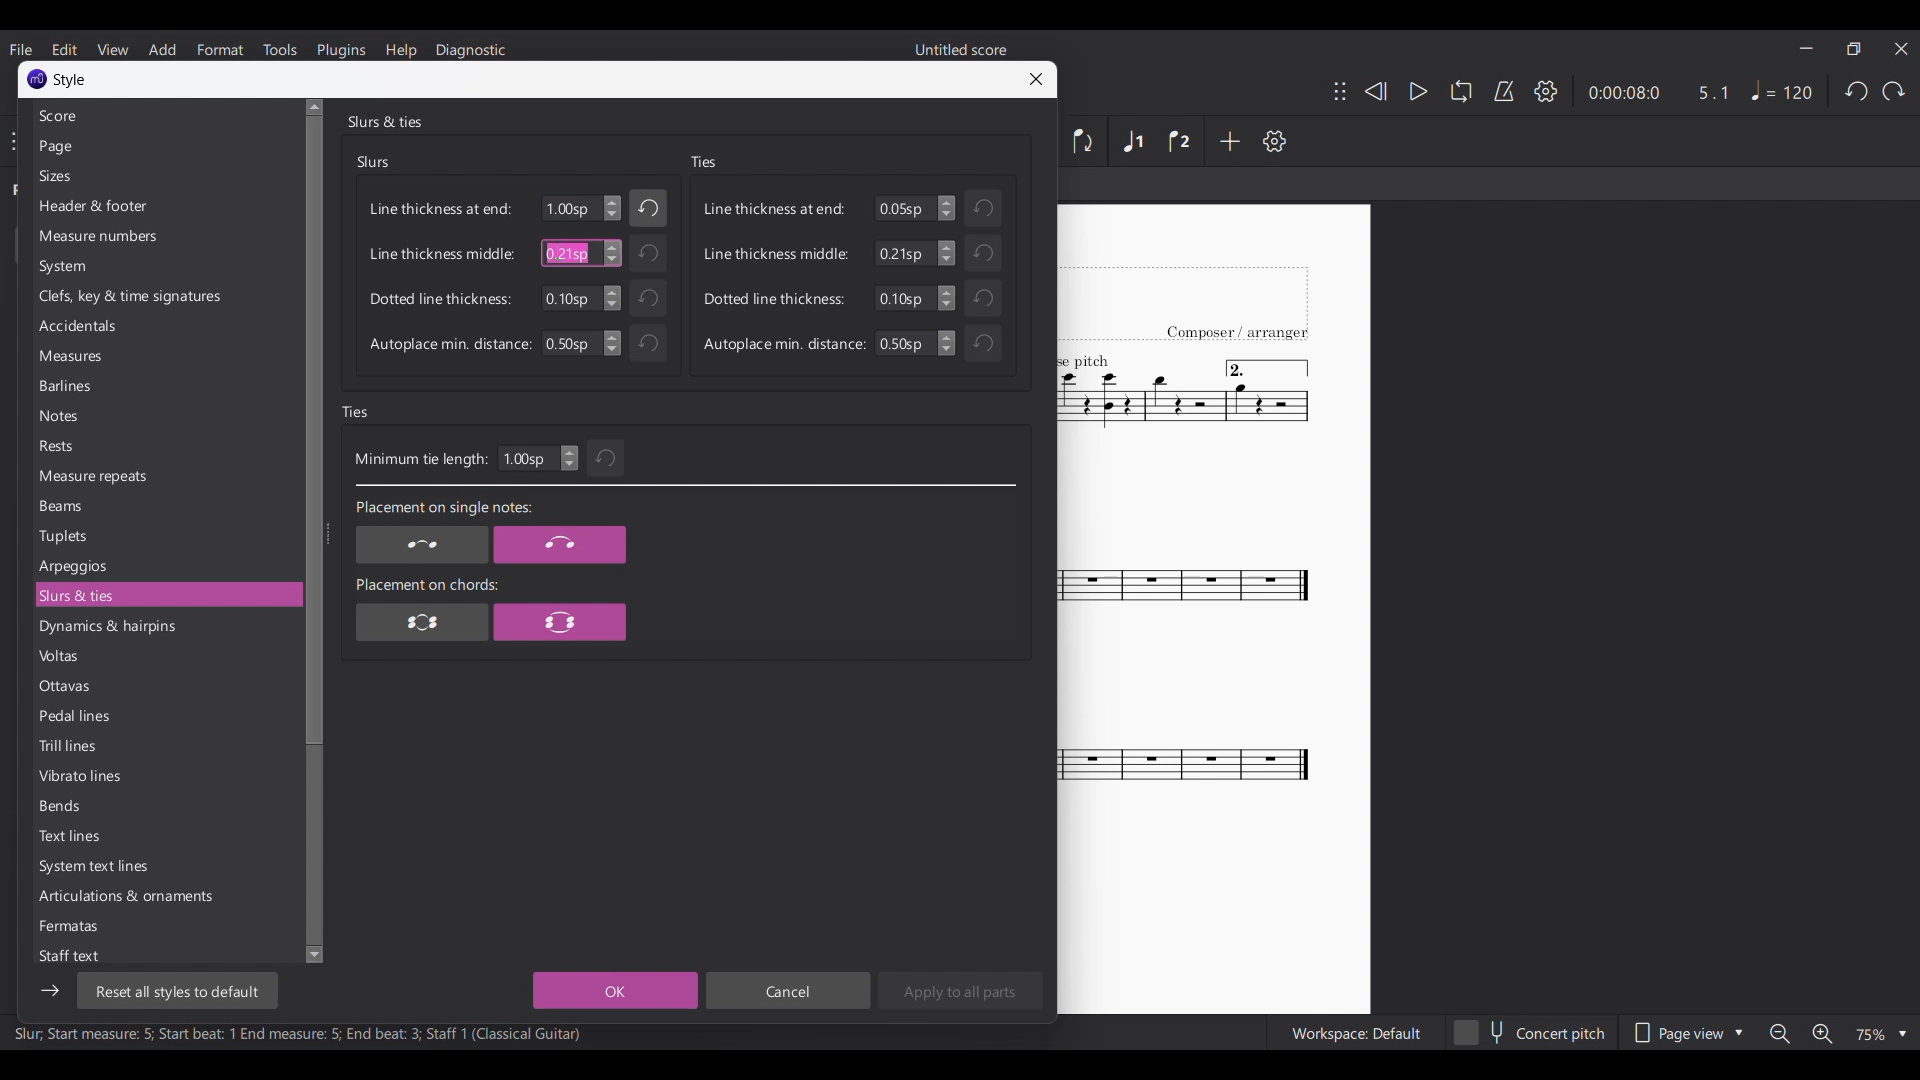  What do you see at coordinates (904, 253) in the screenshot?
I see `Input line thickness middle` at bounding box center [904, 253].